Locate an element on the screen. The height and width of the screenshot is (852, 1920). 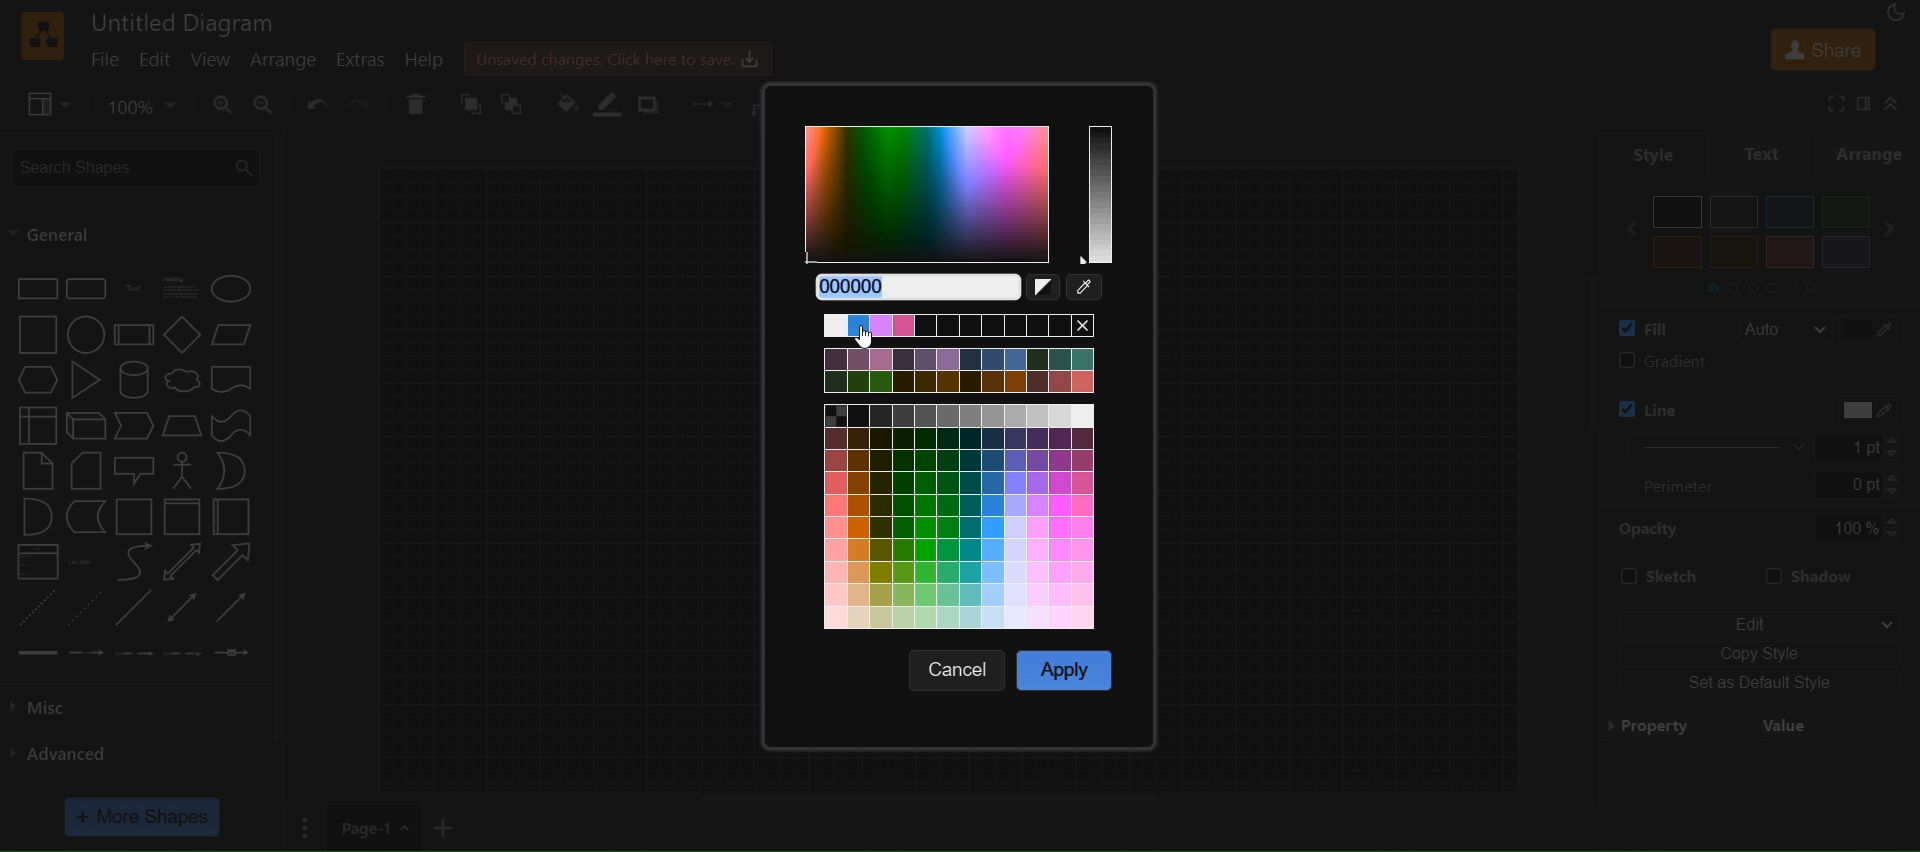
actor is located at coordinates (184, 471).